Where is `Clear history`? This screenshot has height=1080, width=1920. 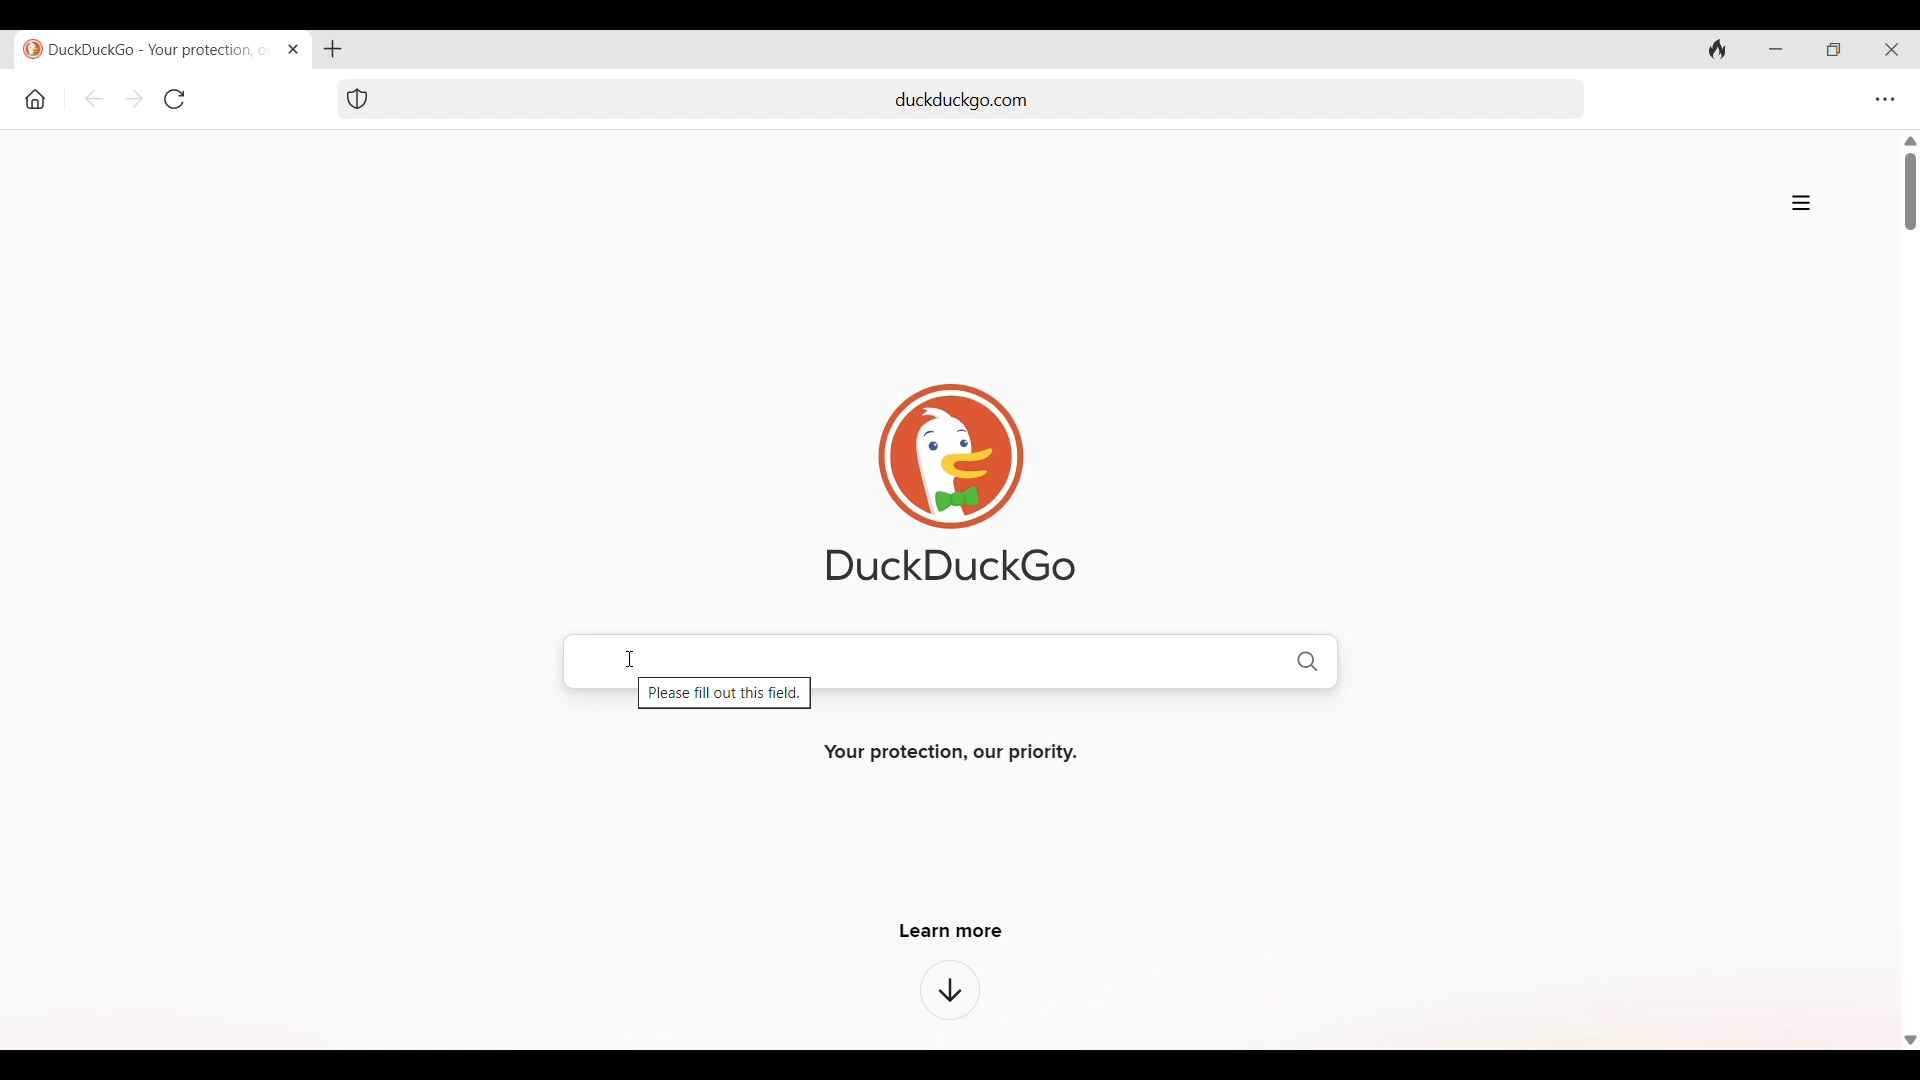
Clear history is located at coordinates (1718, 49).